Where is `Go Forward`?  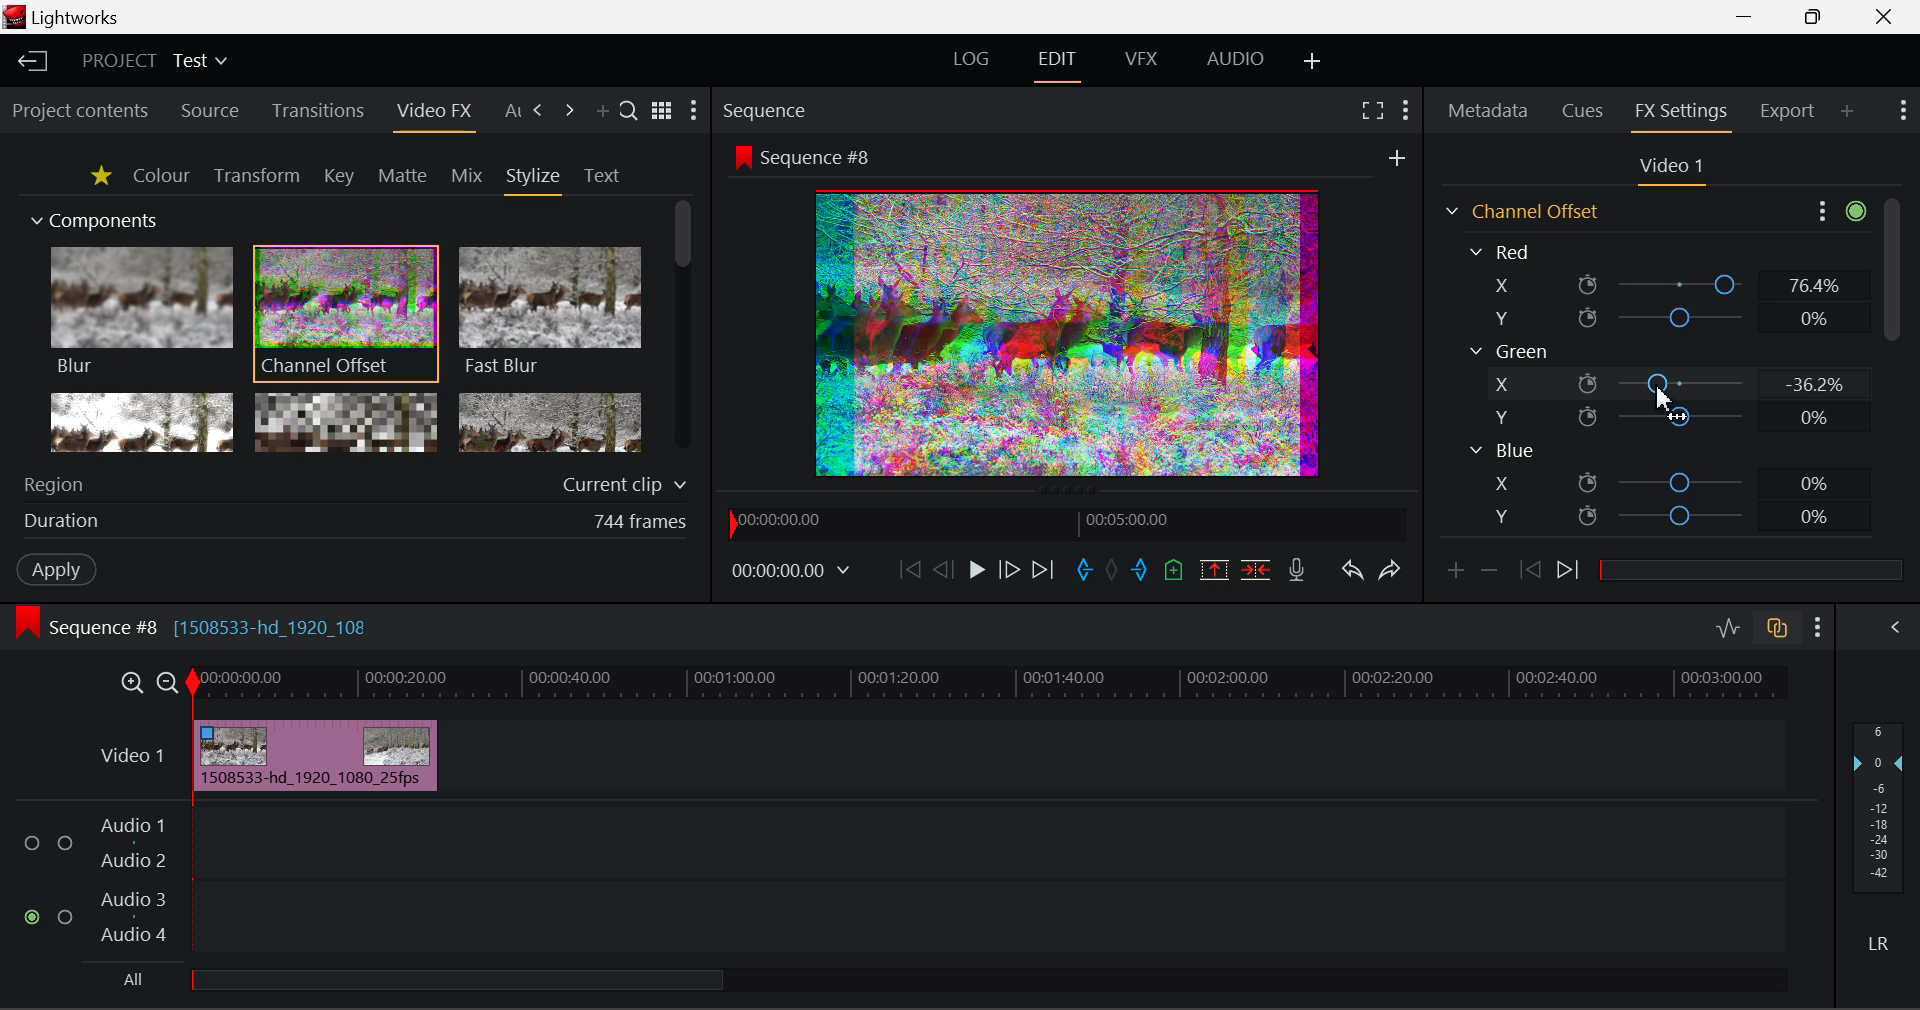
Go Forward is located at coordinates (1010, 572).